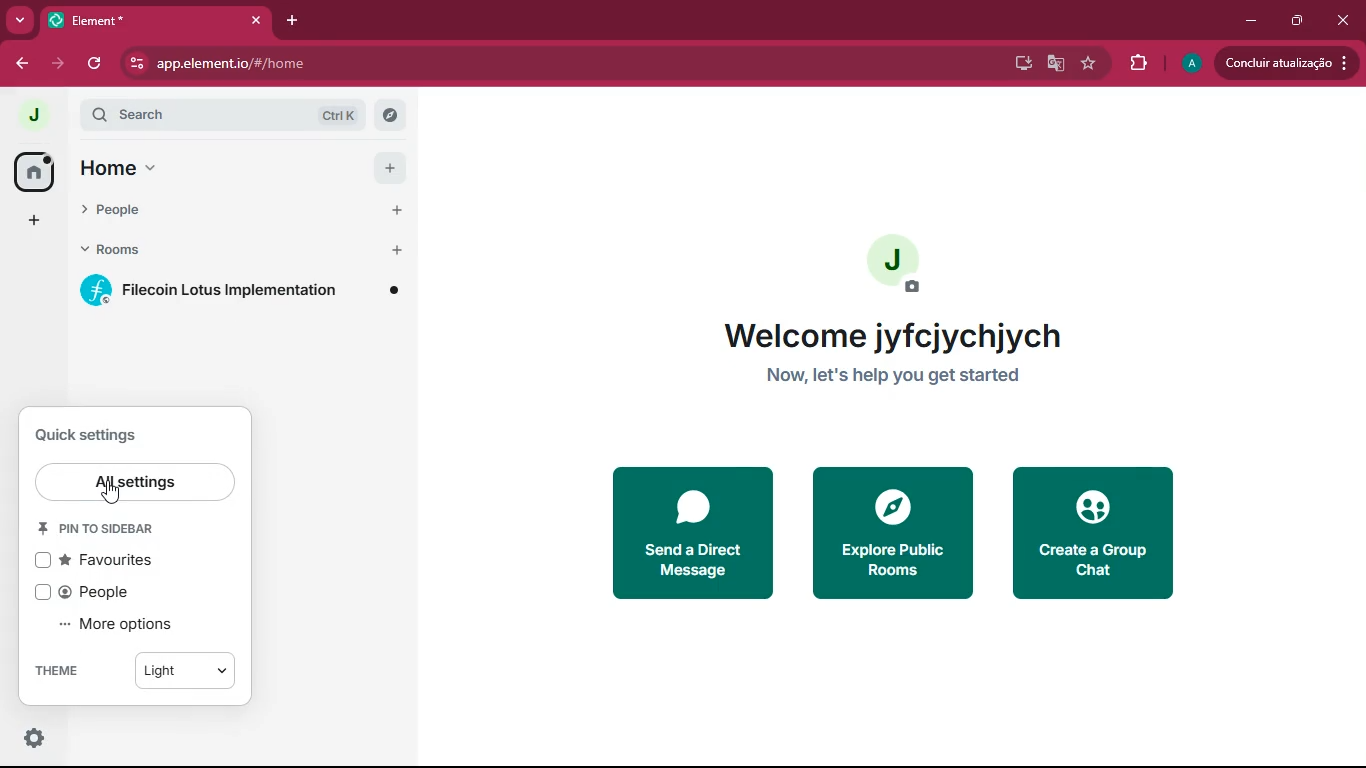 This screenshot has height=768, width=1366. Describe the element at coordinates (186, 667) in the screenshot. I see `theme` at that location.